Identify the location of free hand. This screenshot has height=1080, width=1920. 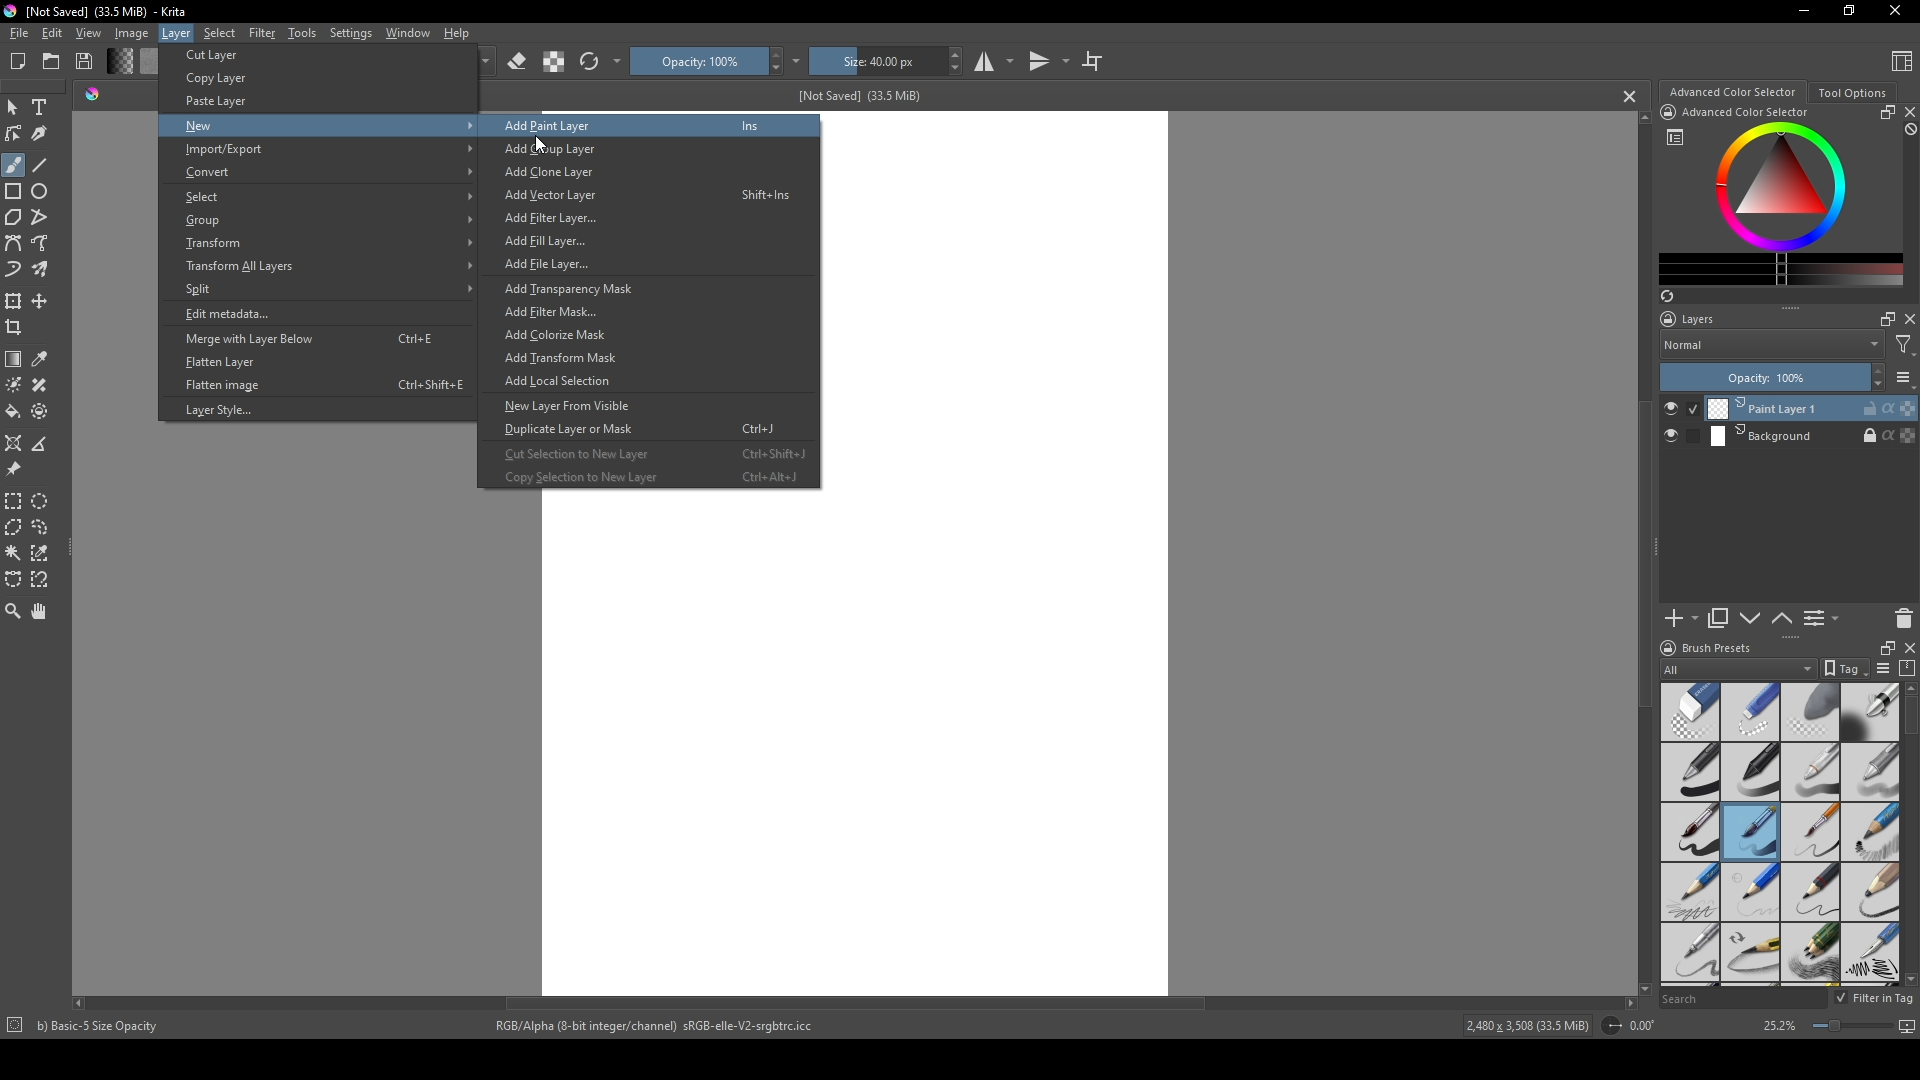
(42, 244).